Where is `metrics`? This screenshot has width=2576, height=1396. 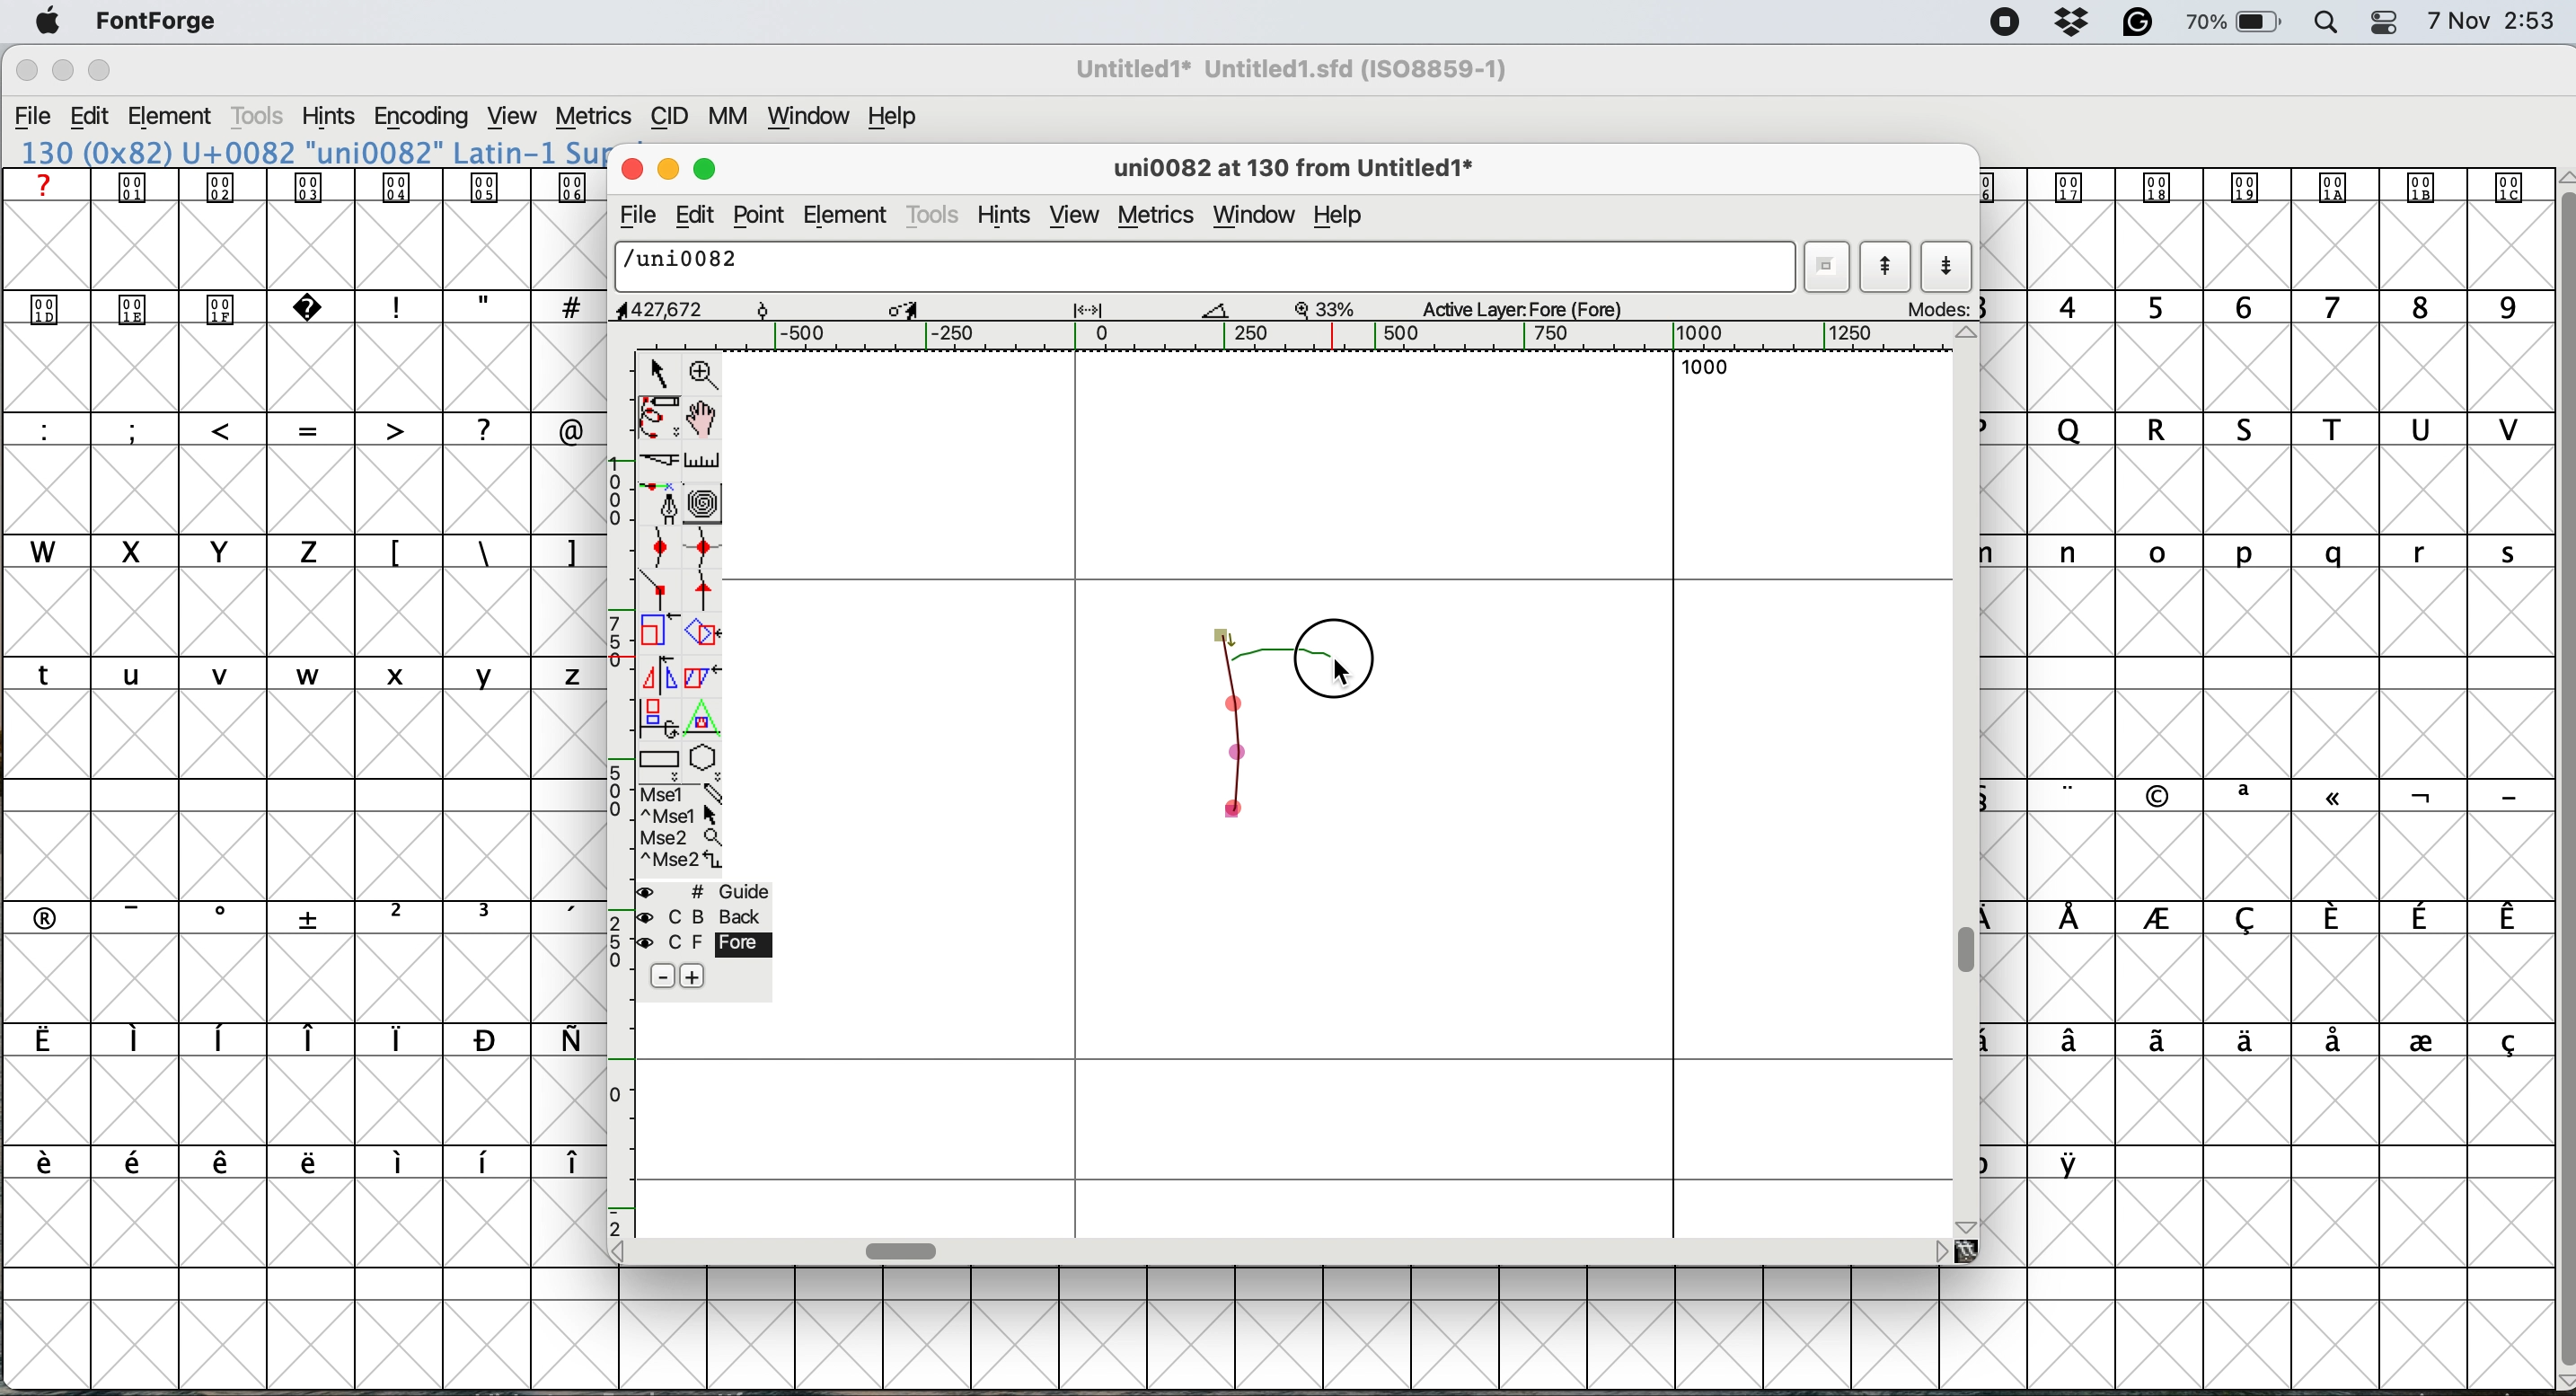
metrics is located at coordinates (597, 113).